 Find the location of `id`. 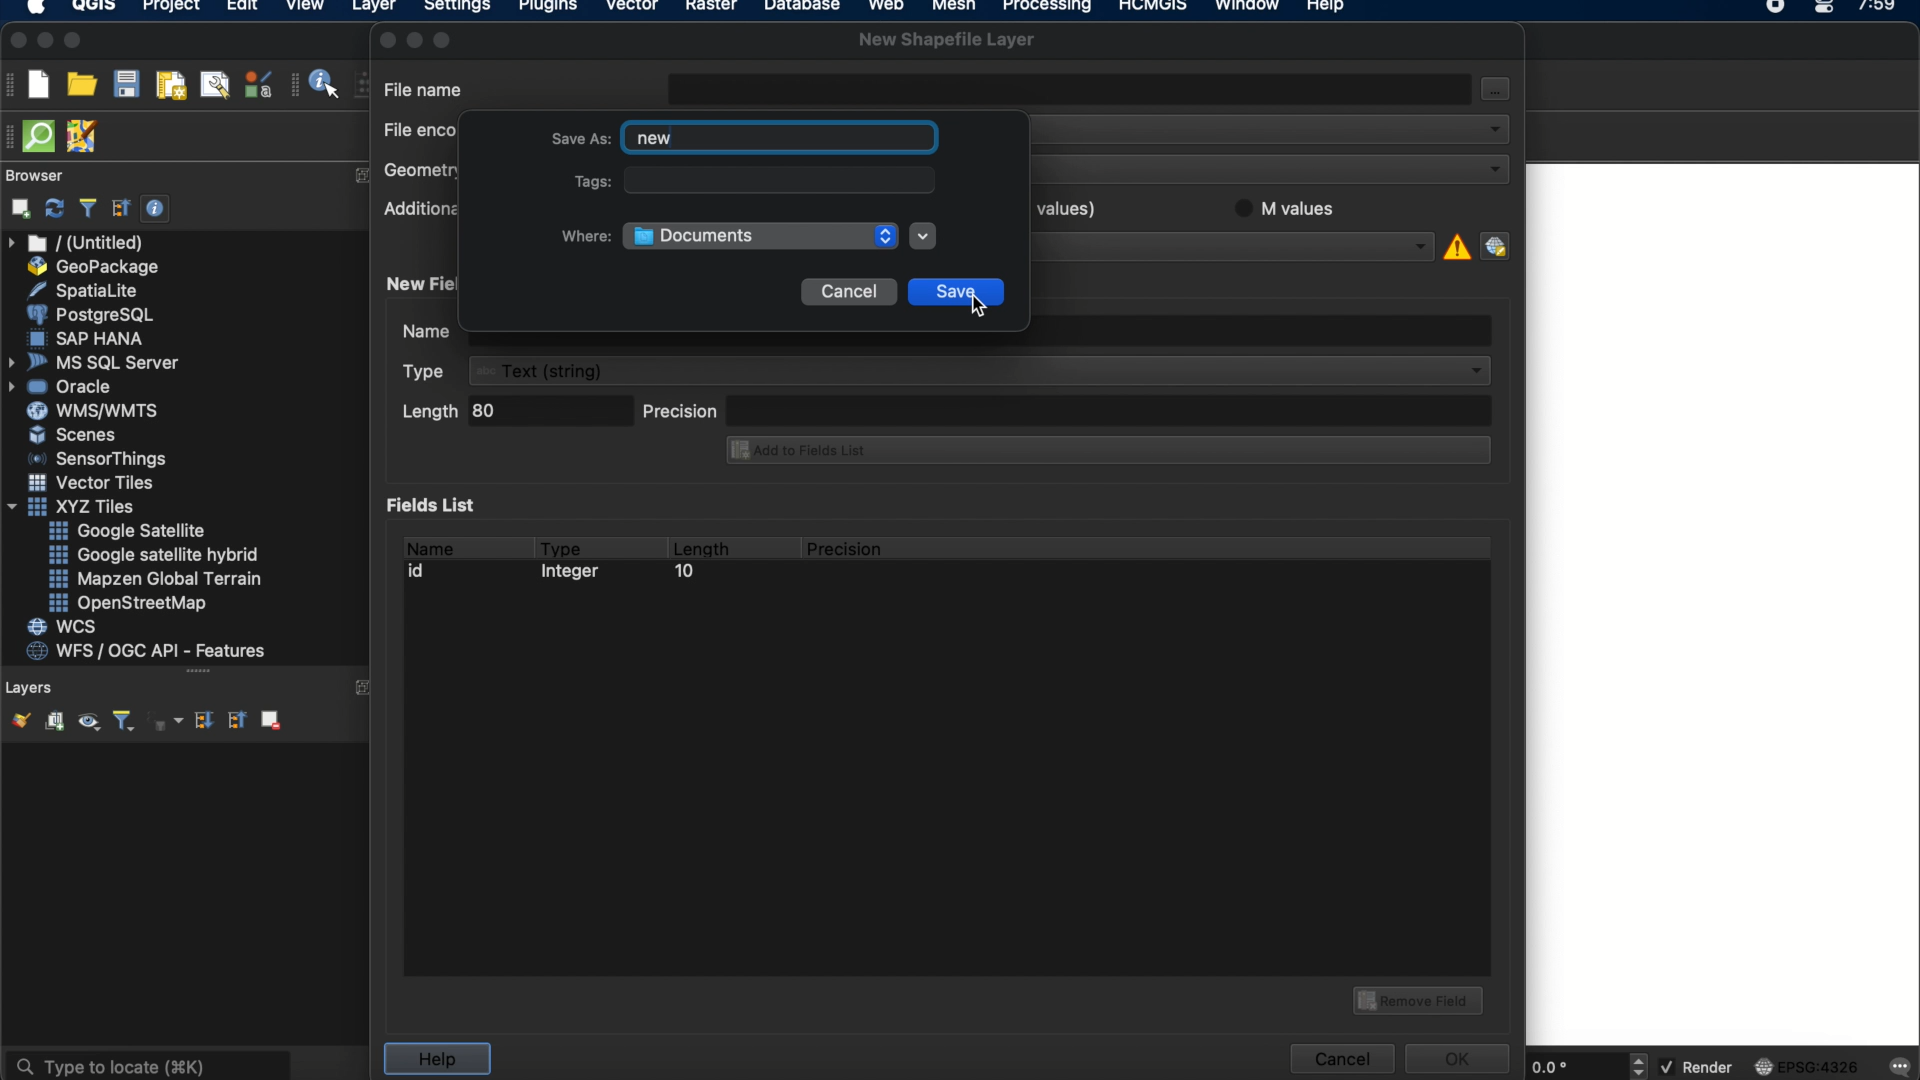

id is located at coordinates (422, 571).